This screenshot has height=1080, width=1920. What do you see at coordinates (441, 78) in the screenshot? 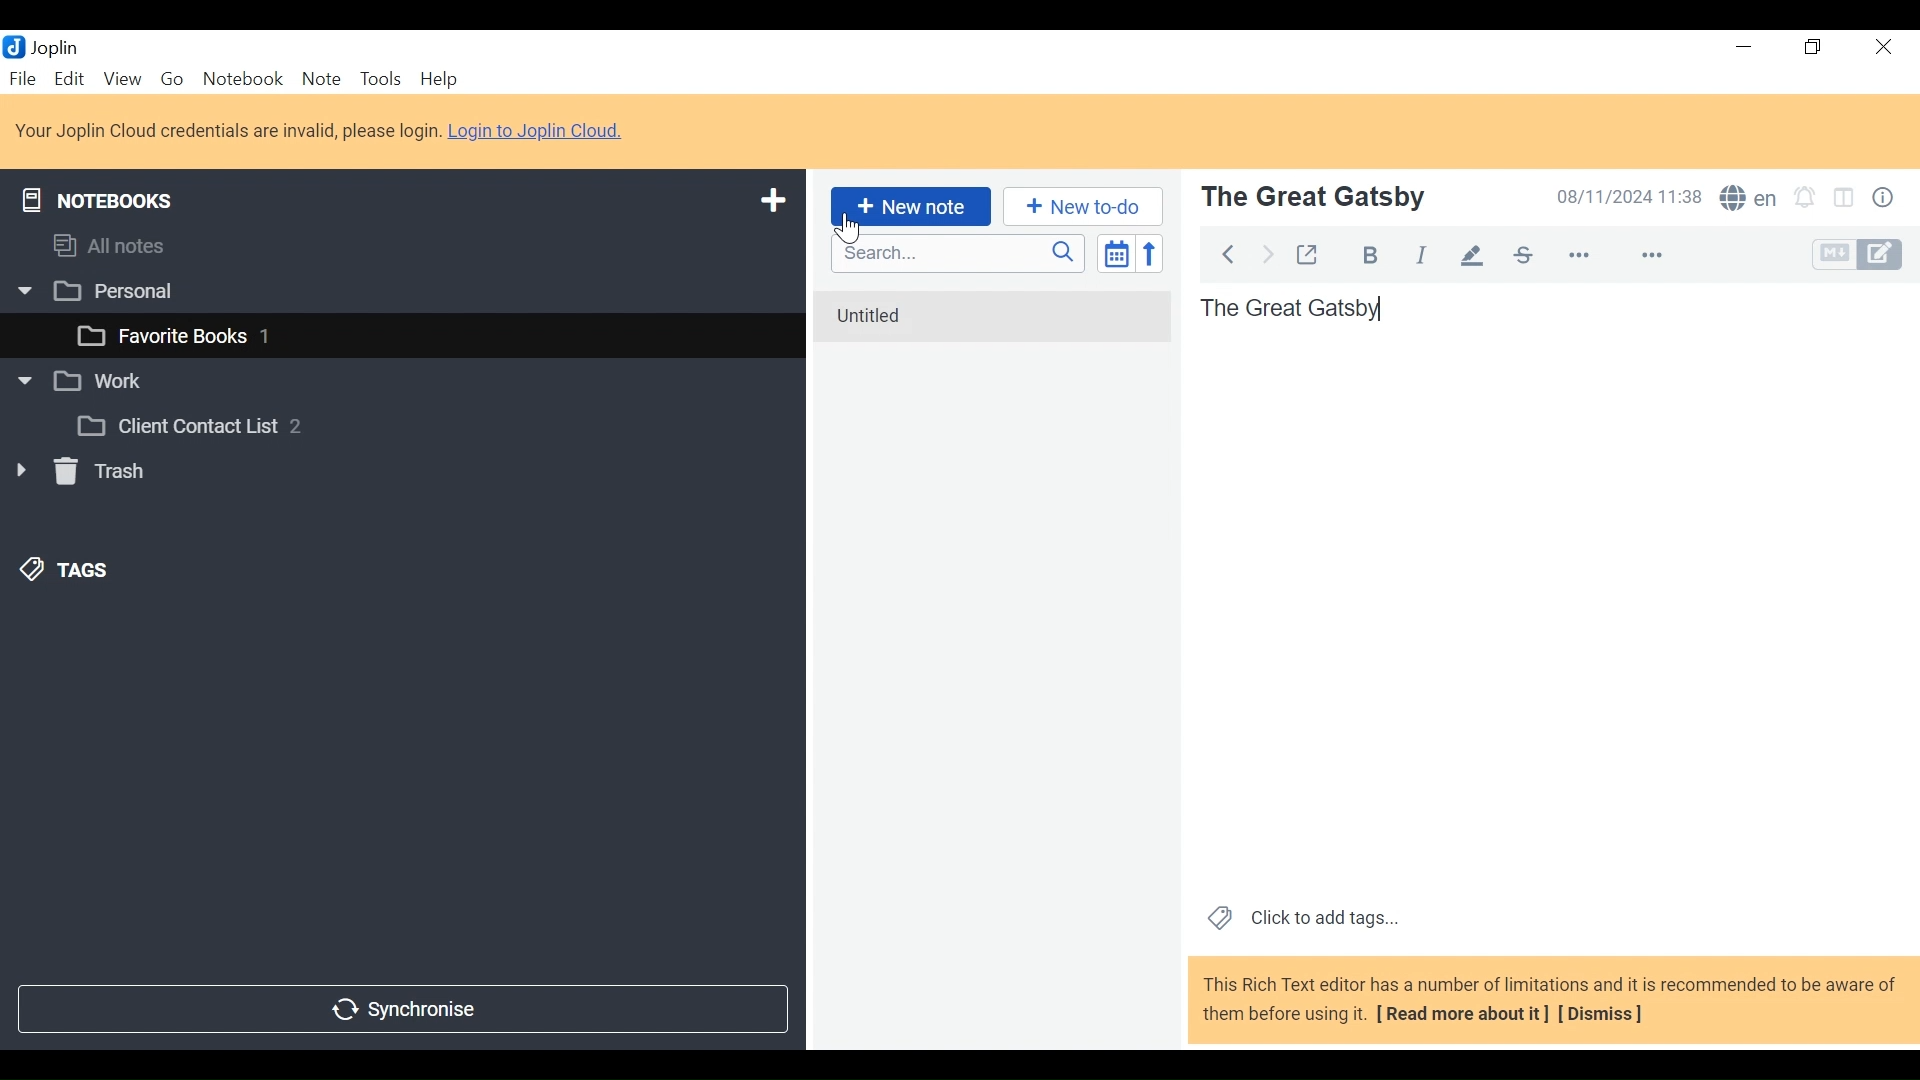
I see `` at bounding box center [441, 78].